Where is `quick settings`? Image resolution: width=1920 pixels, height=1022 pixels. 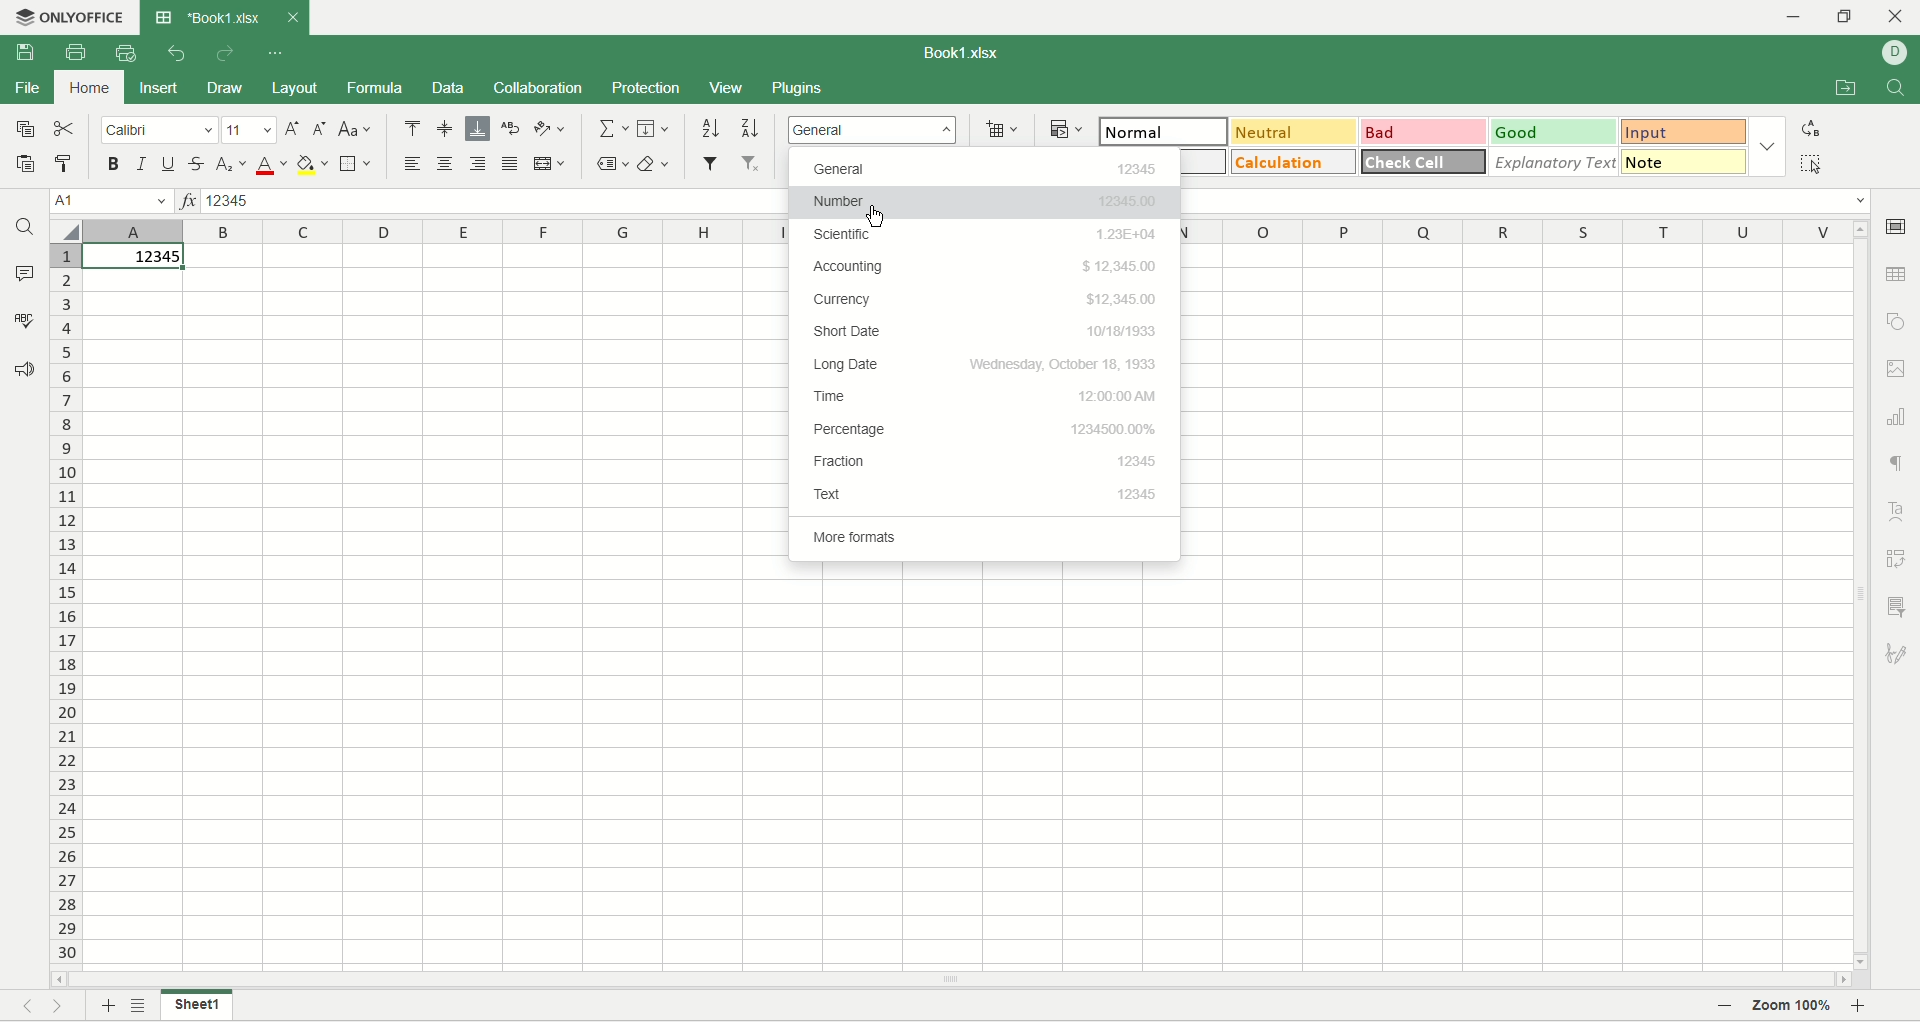 quick settings is located at coordinates (276, 56).